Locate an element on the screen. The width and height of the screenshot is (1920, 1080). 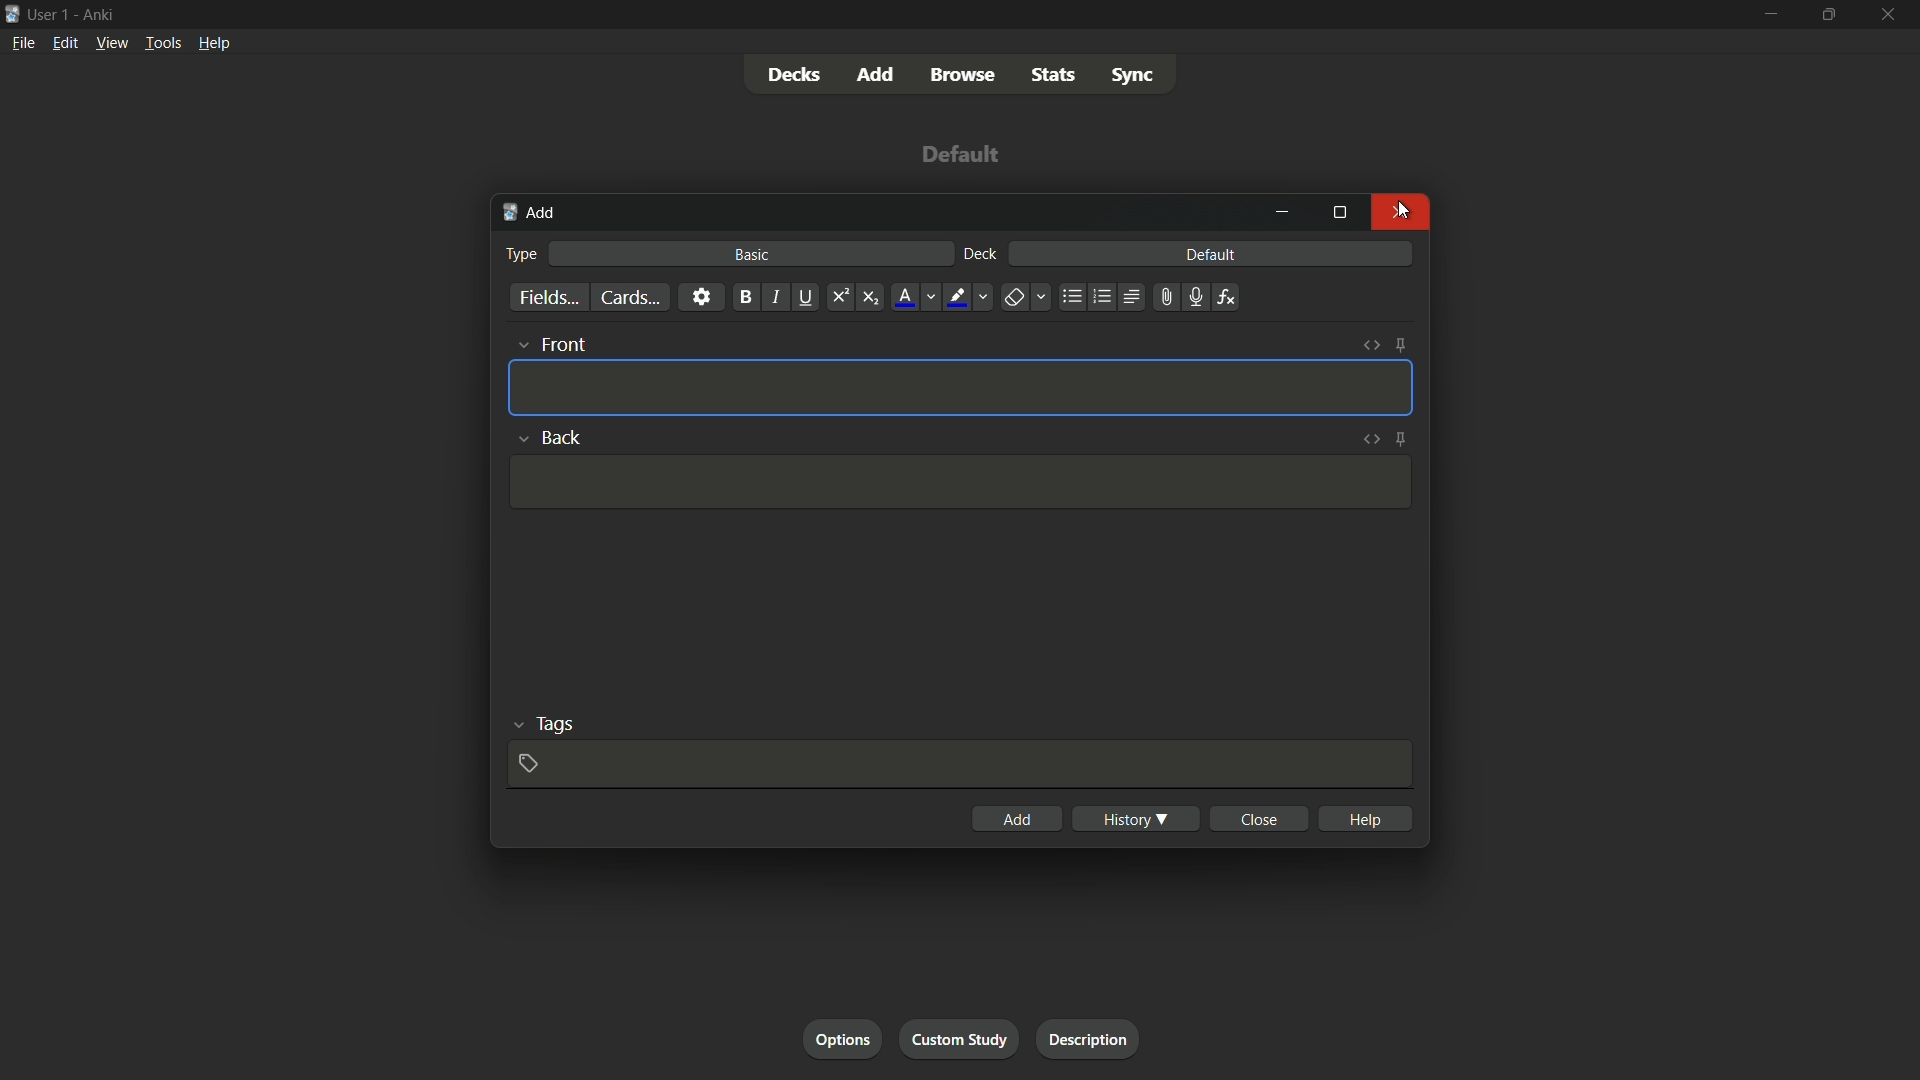
toggle html editor is located at coordinates (1370, 438).